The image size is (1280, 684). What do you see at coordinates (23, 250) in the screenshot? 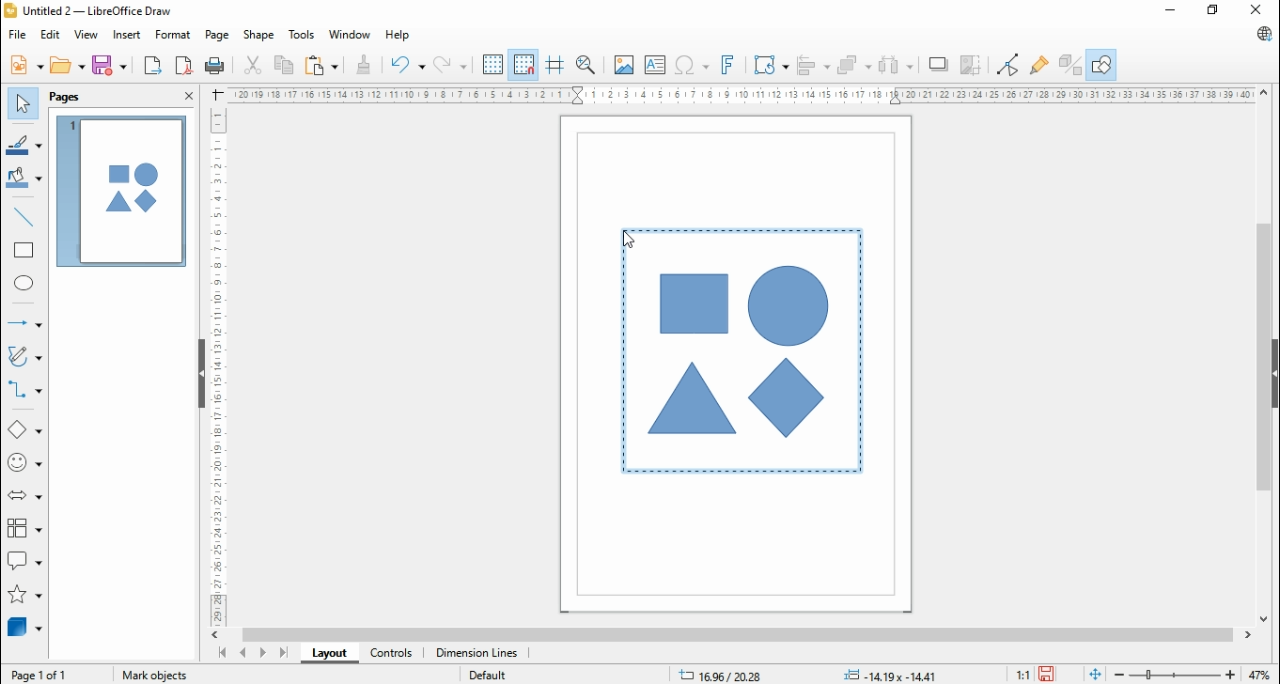
I see `rectangle` at bounding box center [23, 250].